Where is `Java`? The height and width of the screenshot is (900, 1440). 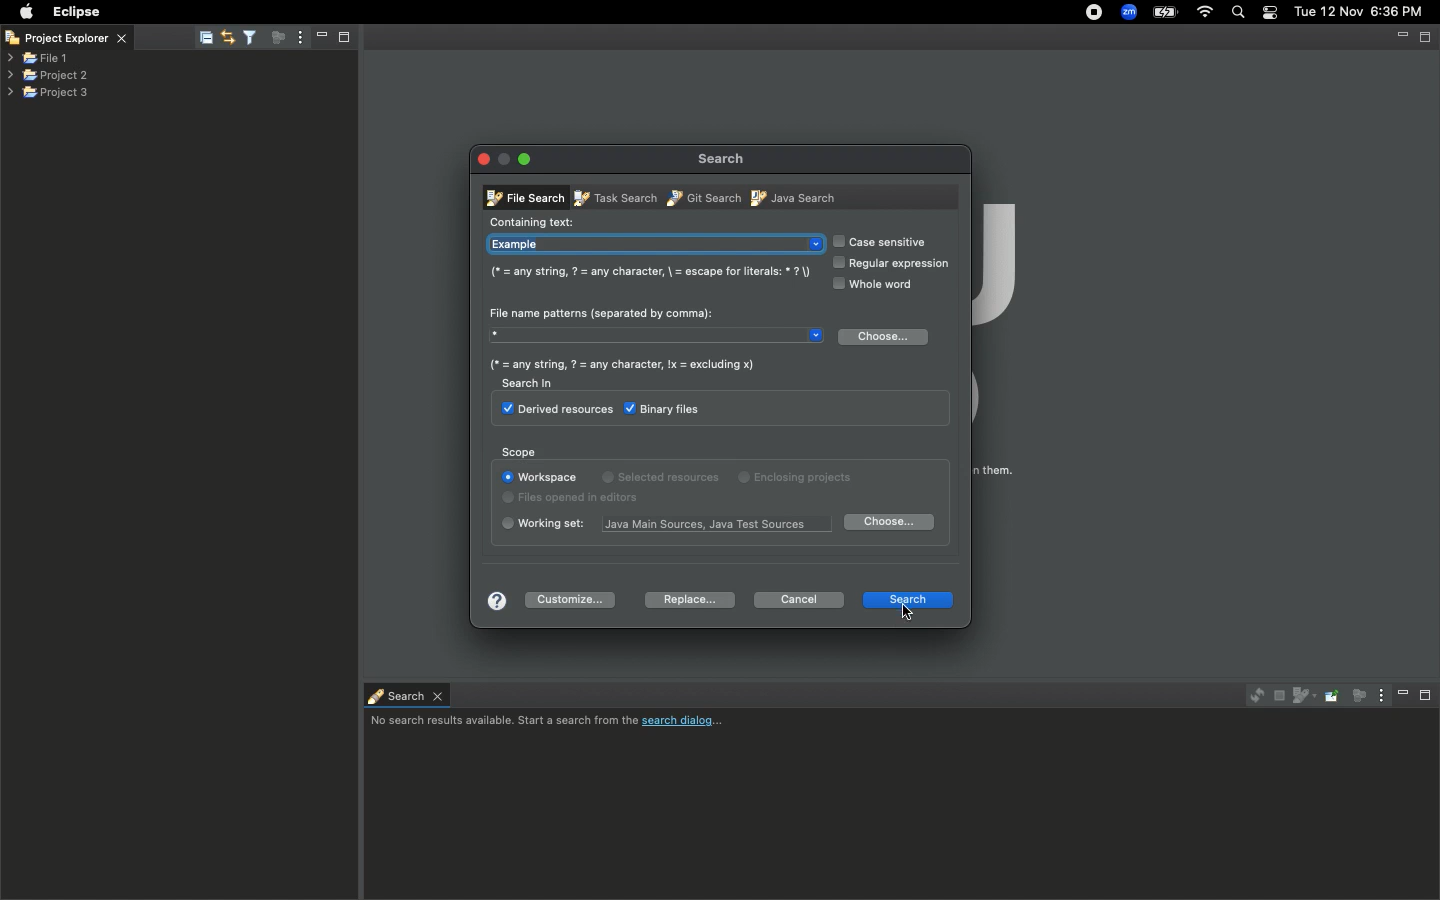
Java is located at coordinates (795, 197).